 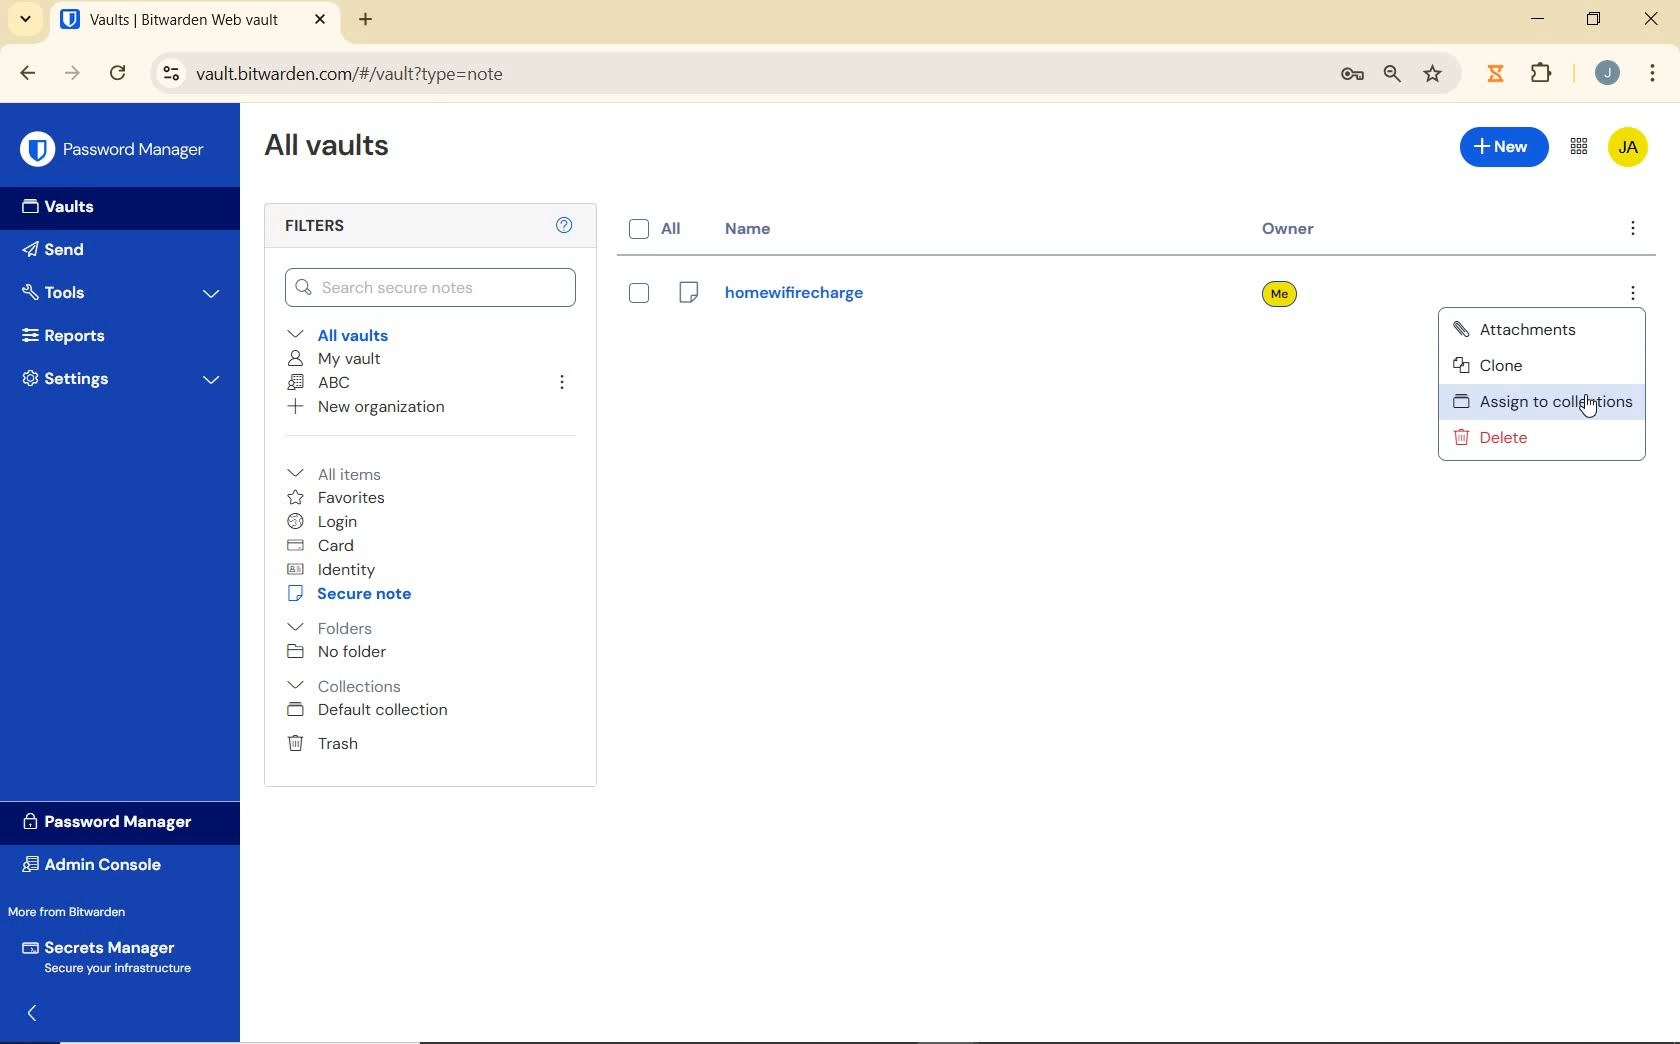 What do you see at coordinates (338, 227) in the screenshot?
I see `Filters` at bounding box center [338, 227].